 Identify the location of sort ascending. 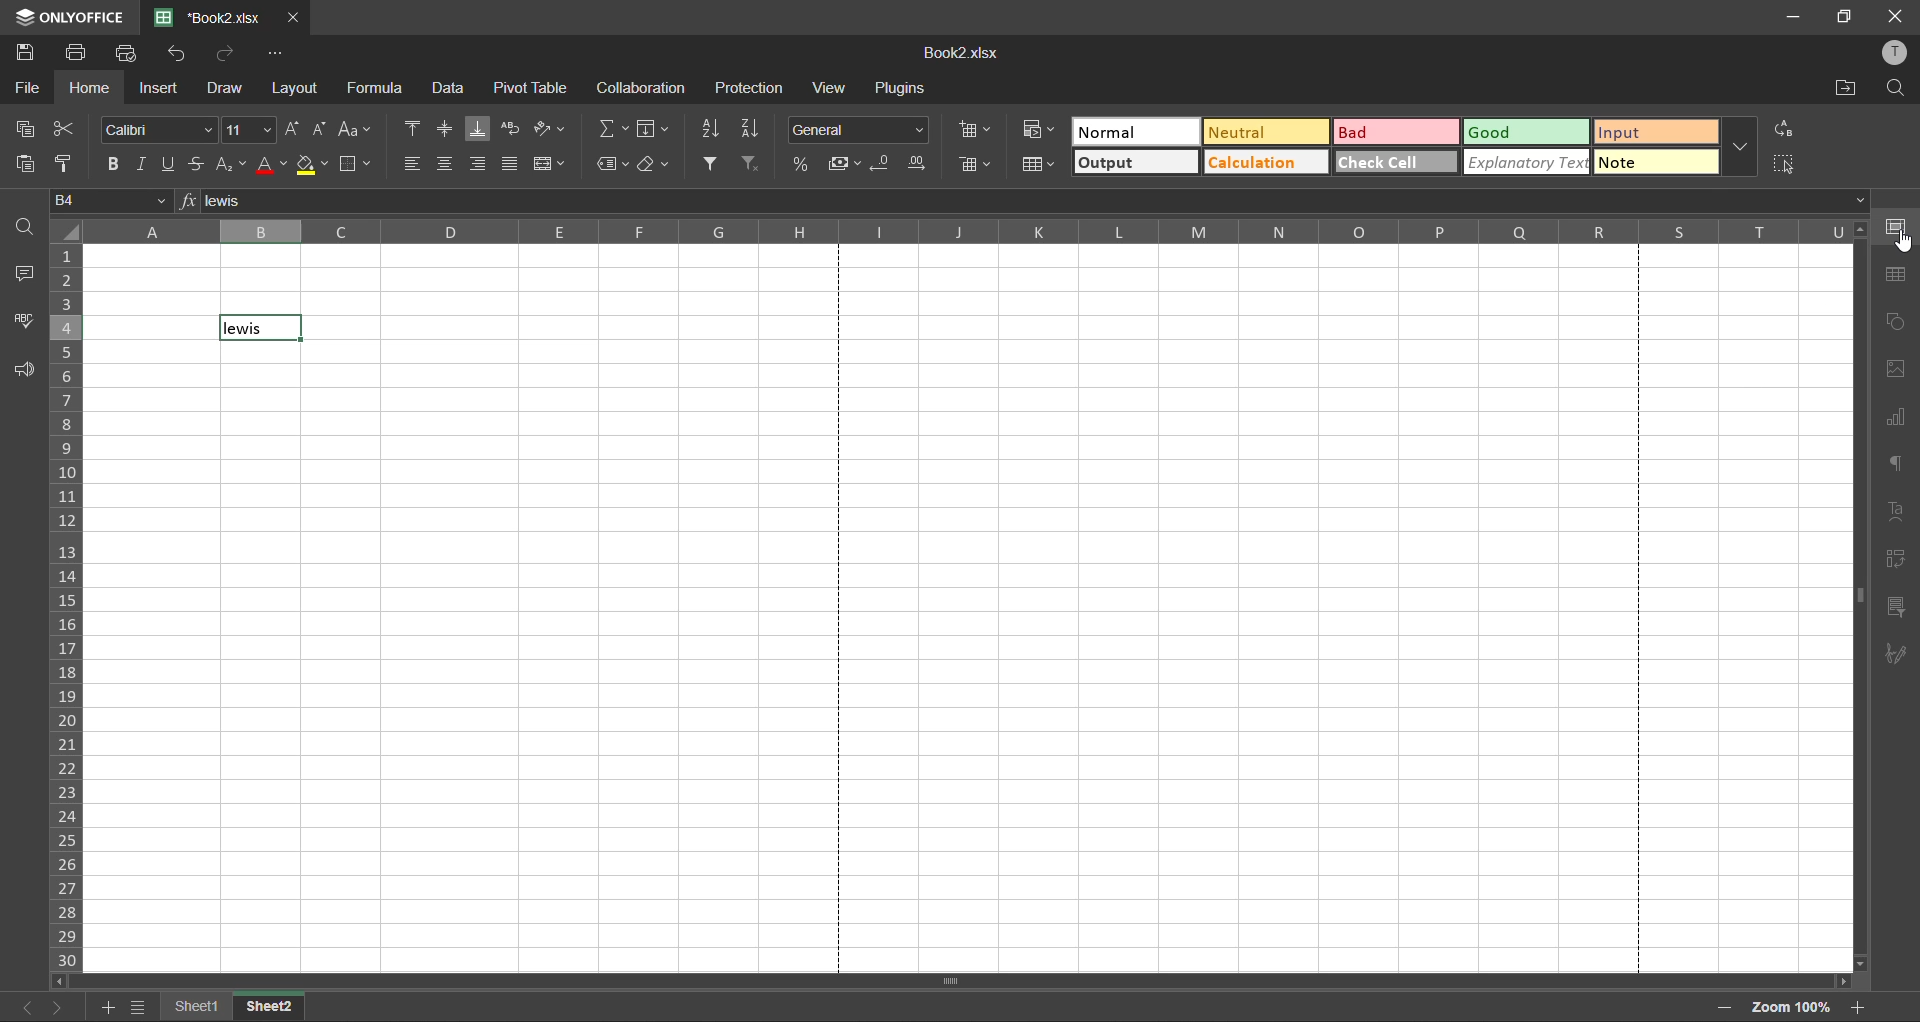
(707, 126).